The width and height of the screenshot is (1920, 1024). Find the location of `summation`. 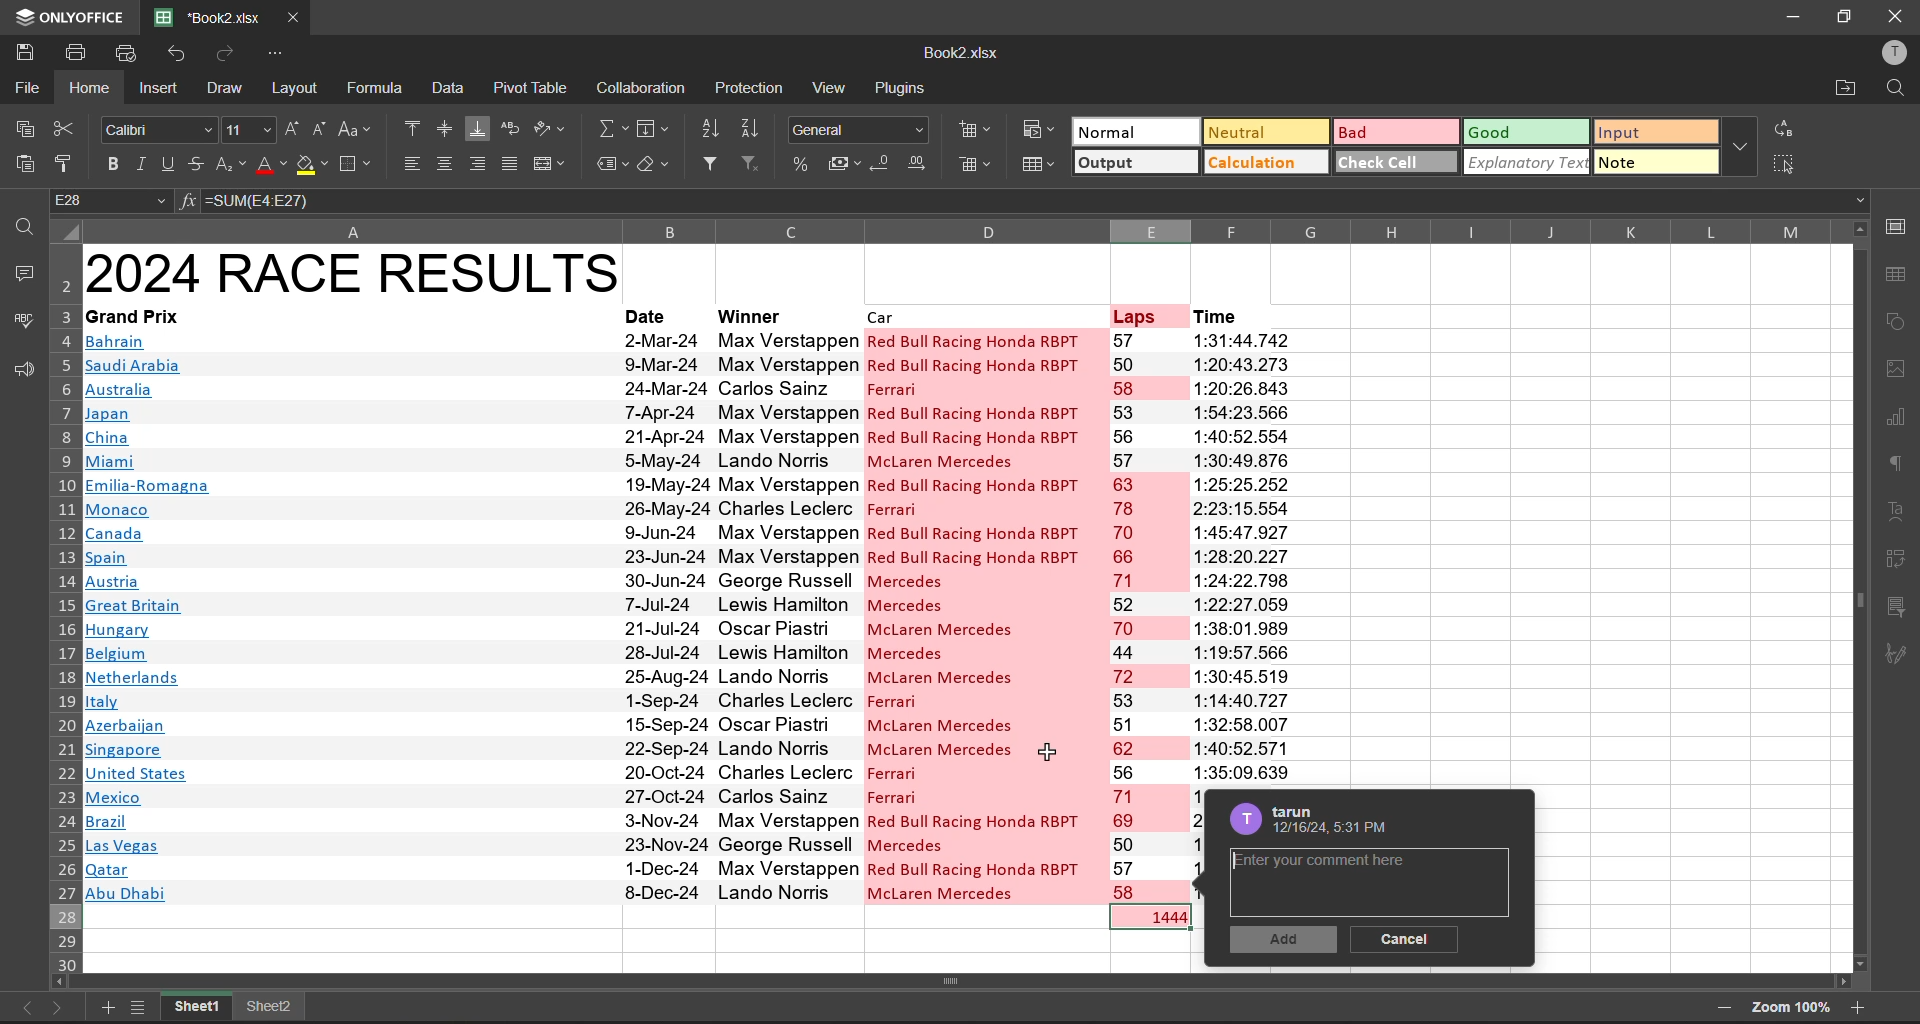

summation is located at coordinates (612, 130).